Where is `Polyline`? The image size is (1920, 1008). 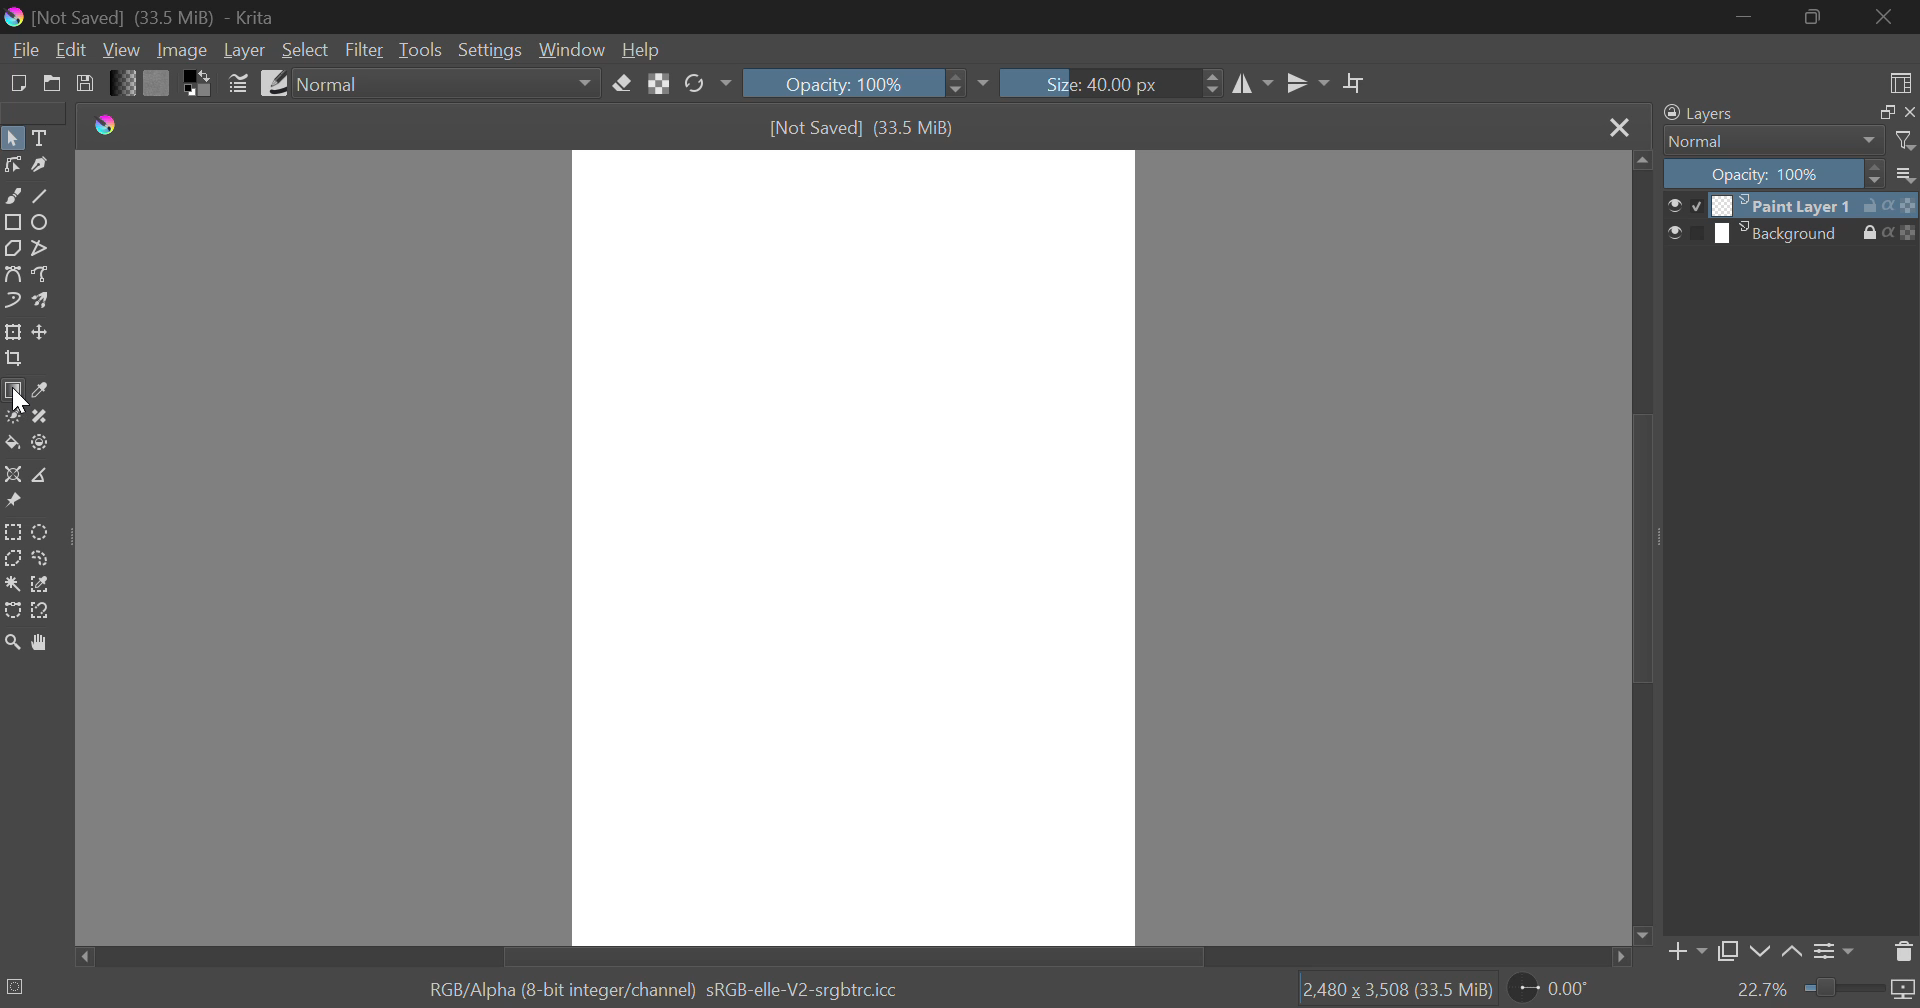 Polyline is located at coordinates (38, 246).